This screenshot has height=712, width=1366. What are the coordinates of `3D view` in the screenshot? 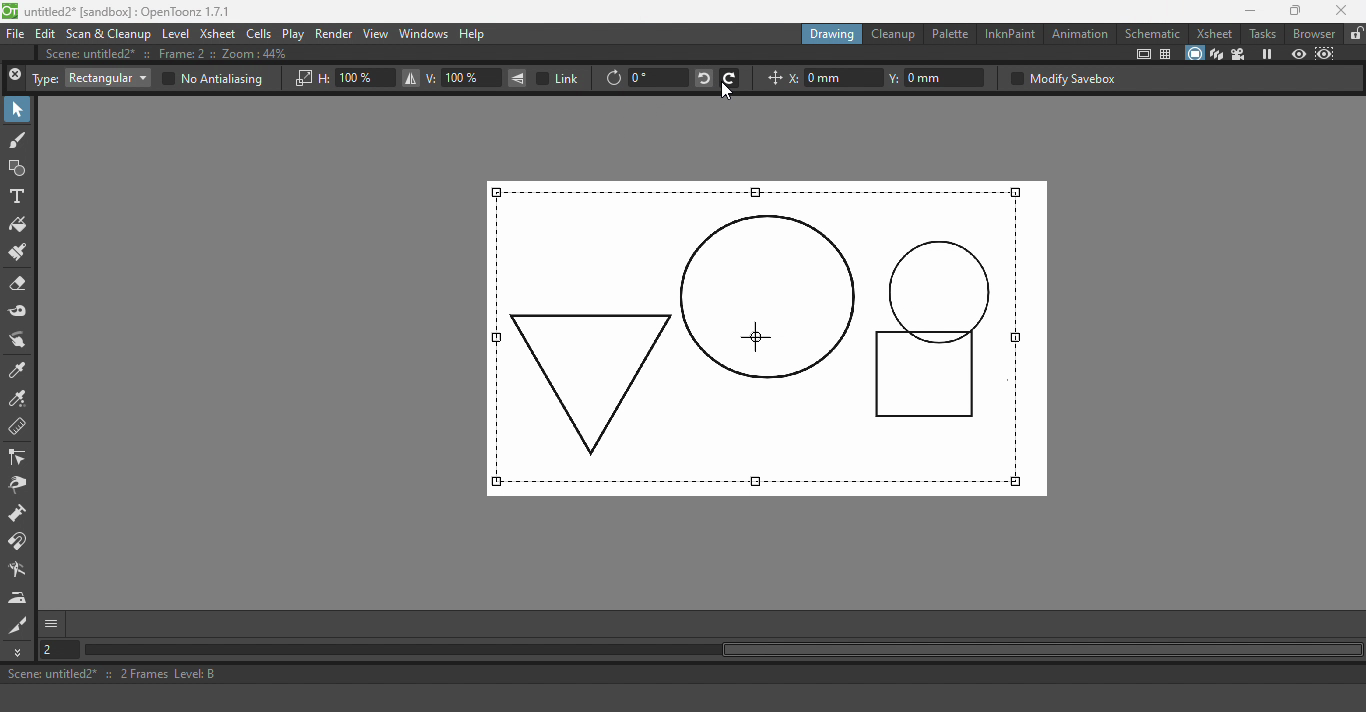 It's located at (1217, 54).